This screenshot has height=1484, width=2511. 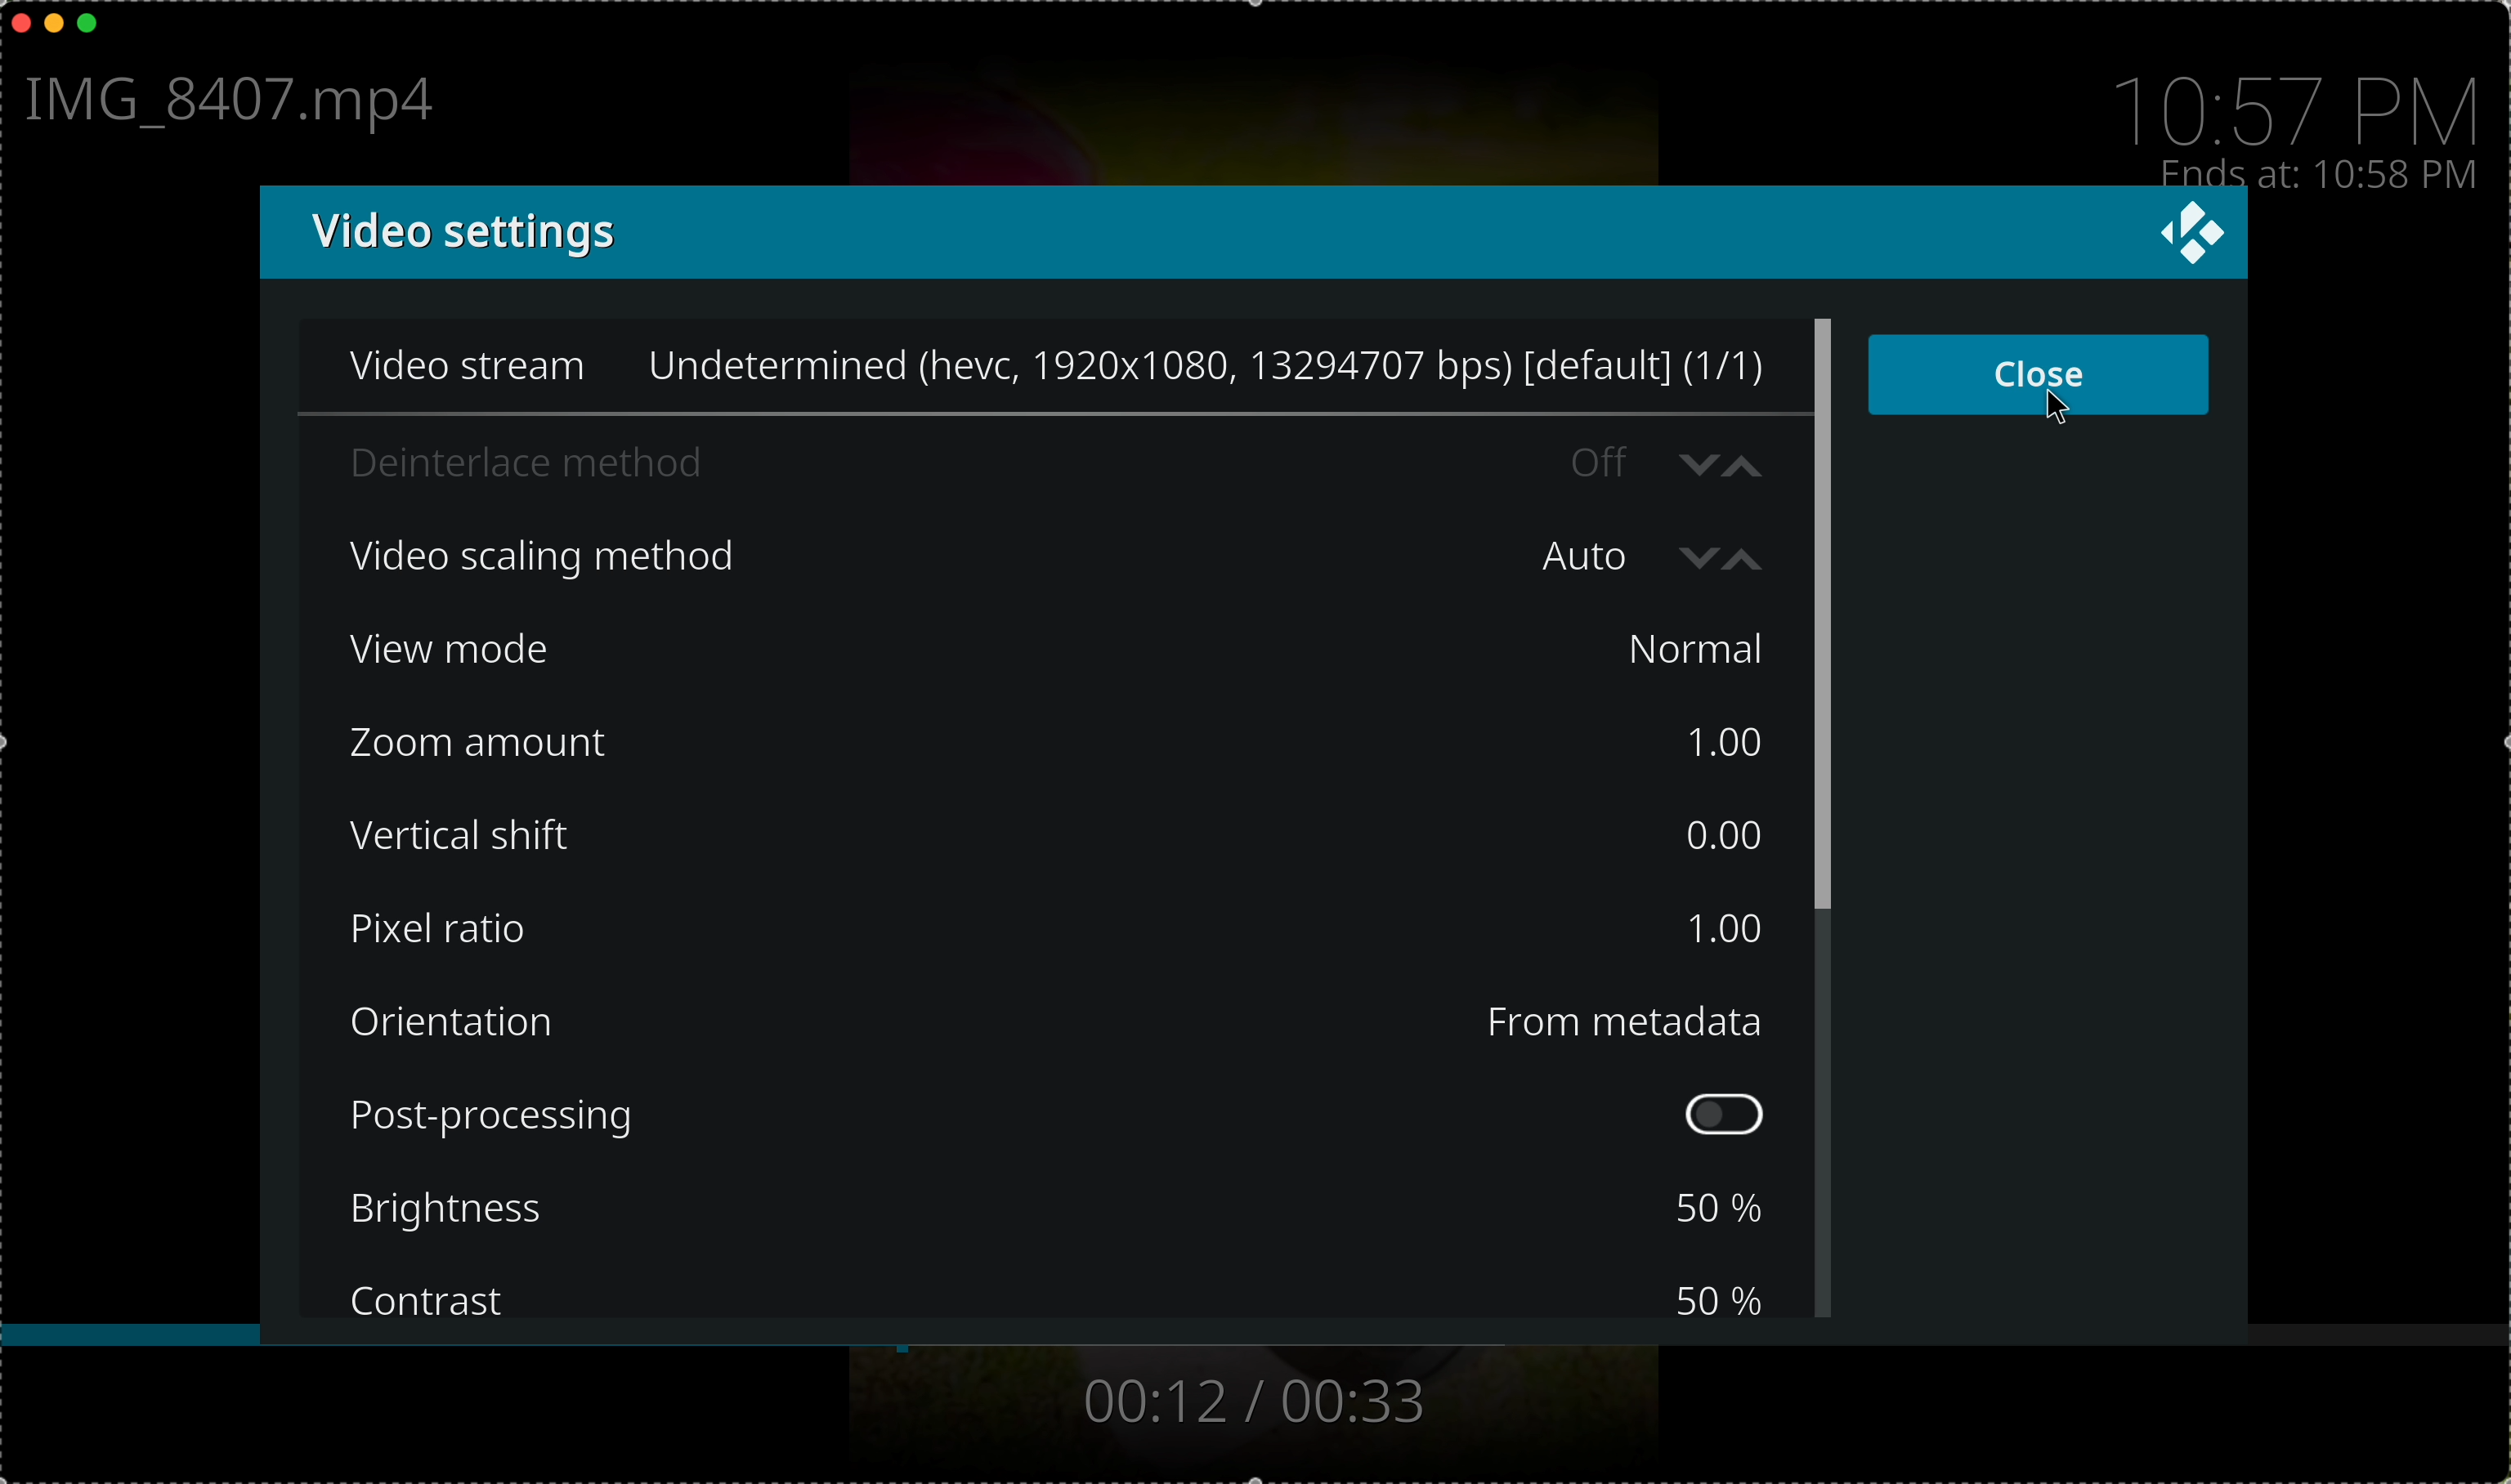 What do you see at coordinates (1723, 459) in the screenshot?
I see `change value` at bounding box center [1723, 459].